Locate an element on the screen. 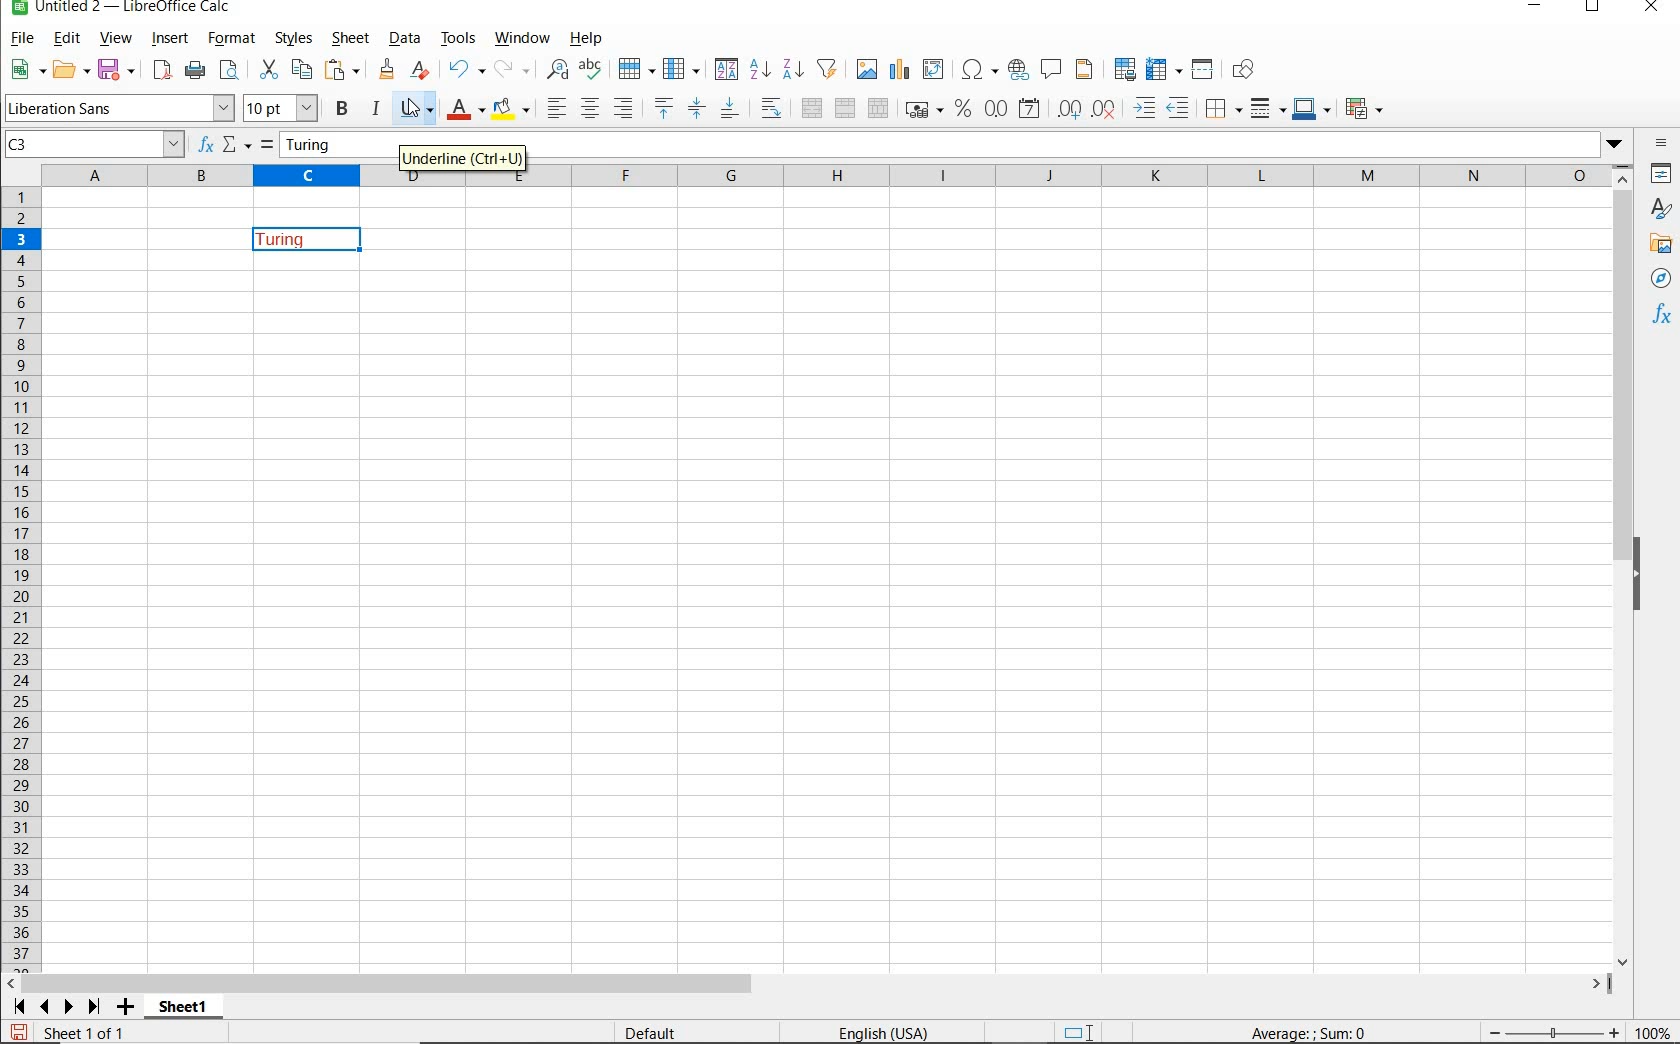  STYLES is located at coordinates (292, 40).